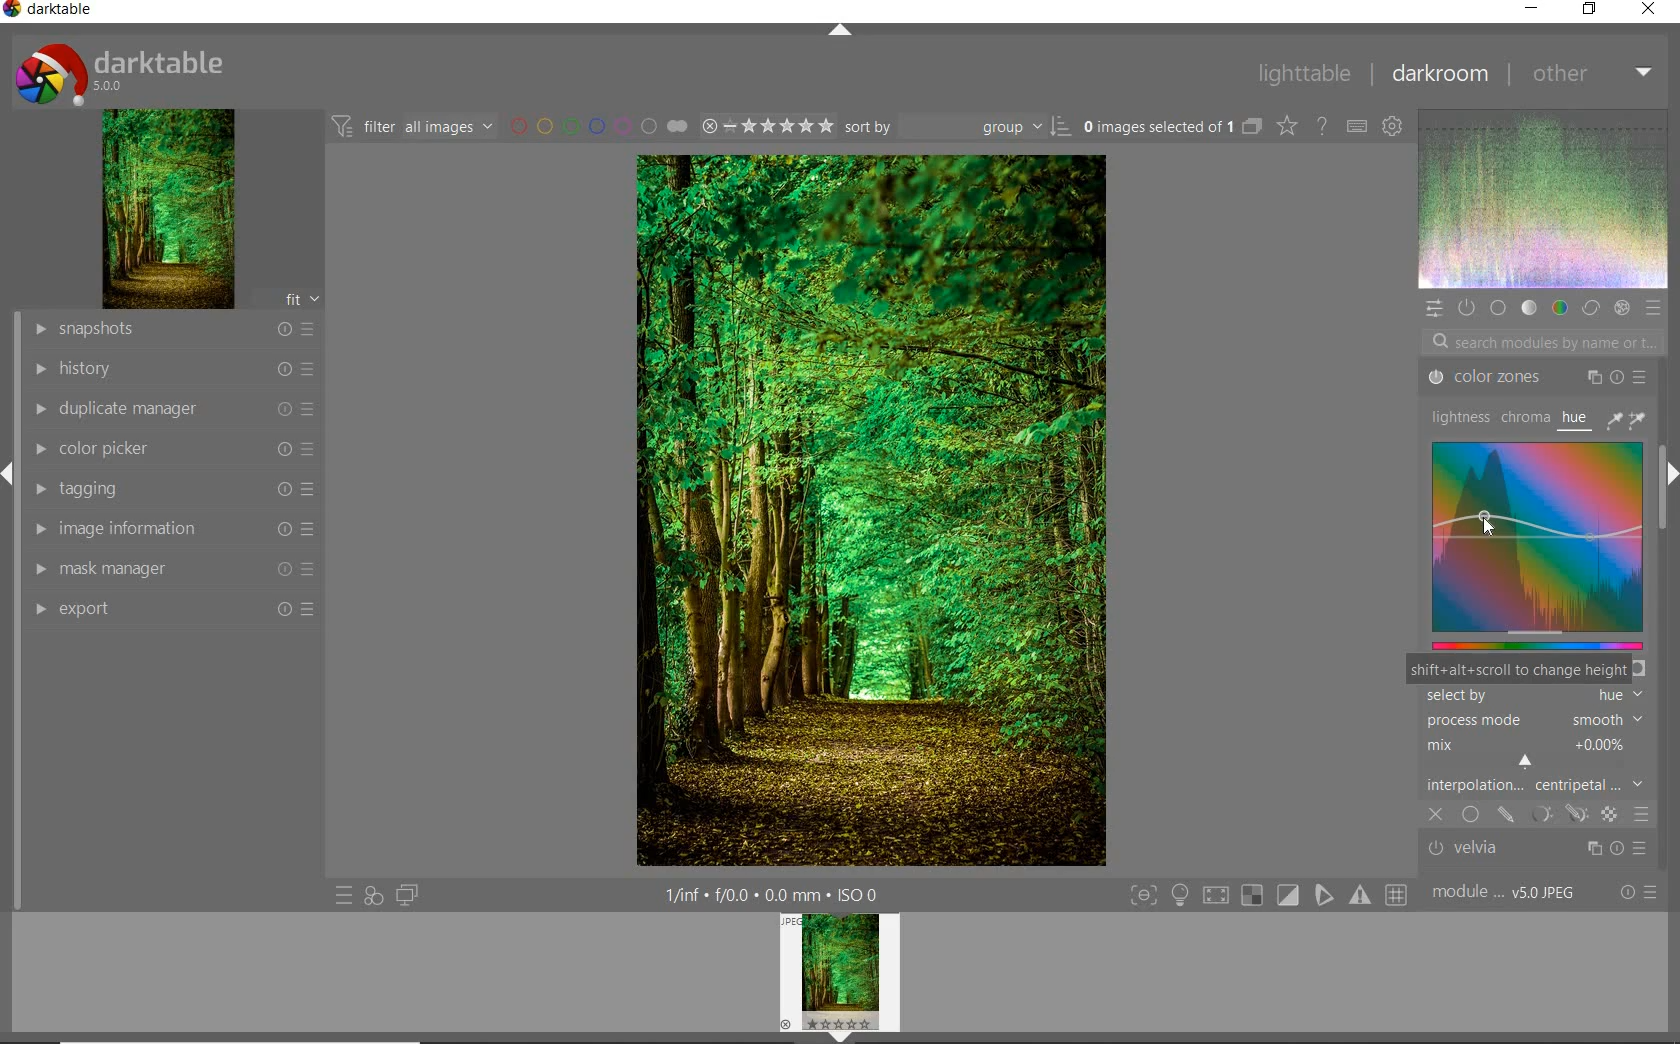  What do you see at coordinates (1253, 126) in the screenshot?
I see `COLLAPSE GROUPED IMAGES` at bounding box center [1253, 126].